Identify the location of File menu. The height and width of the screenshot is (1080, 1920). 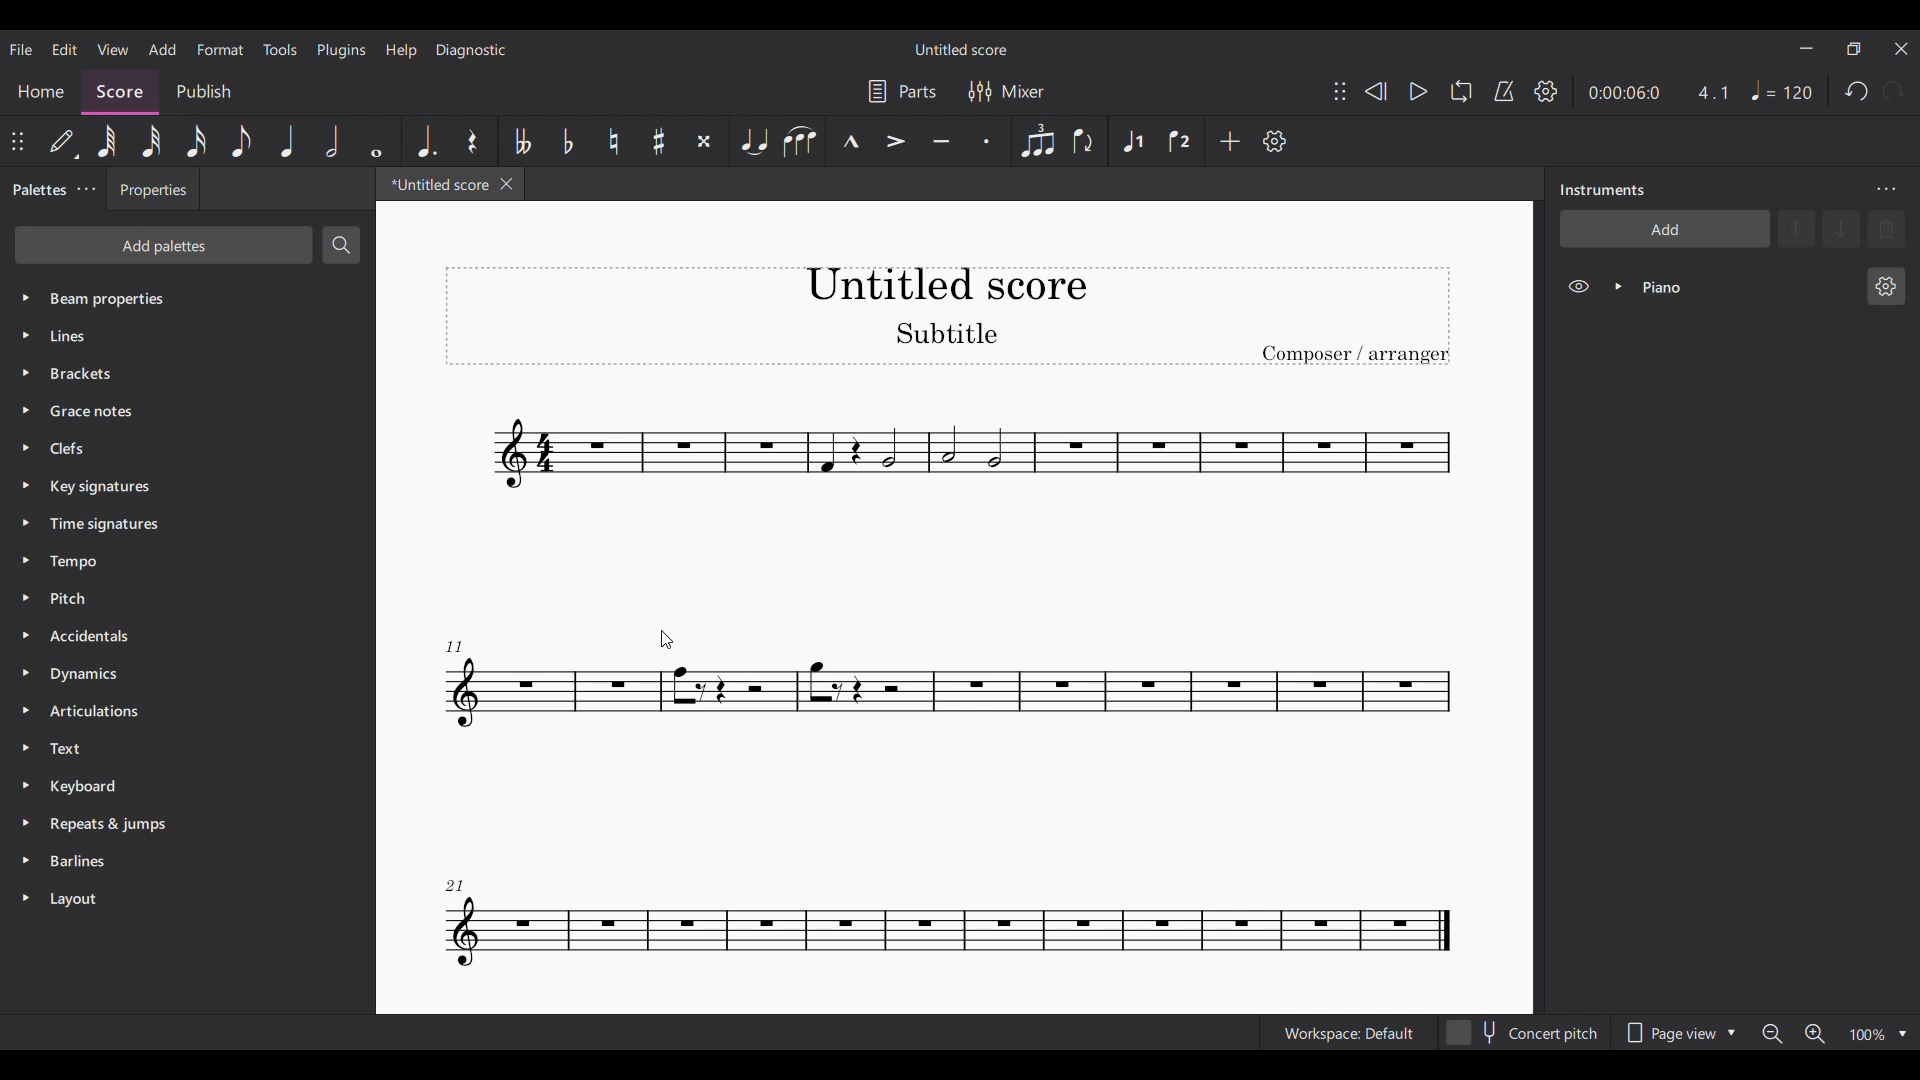
(20, 49).